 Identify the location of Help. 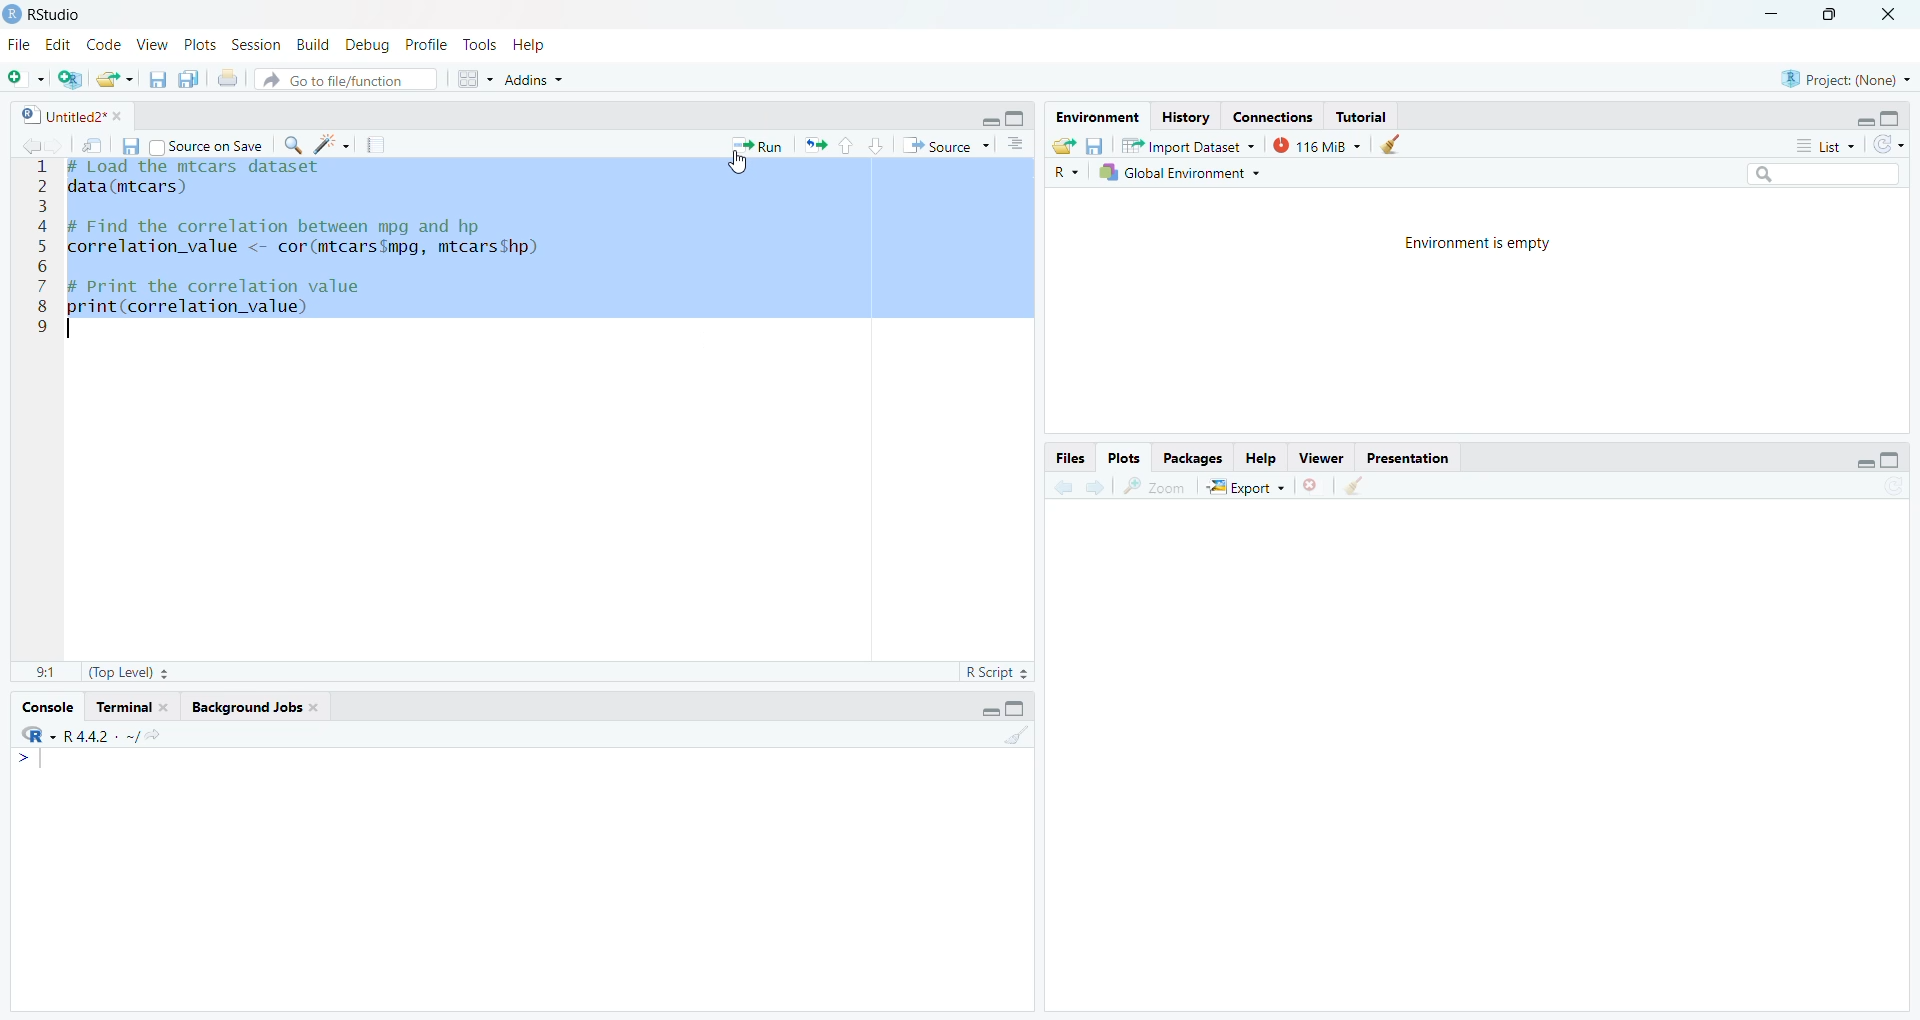
(529, 47).